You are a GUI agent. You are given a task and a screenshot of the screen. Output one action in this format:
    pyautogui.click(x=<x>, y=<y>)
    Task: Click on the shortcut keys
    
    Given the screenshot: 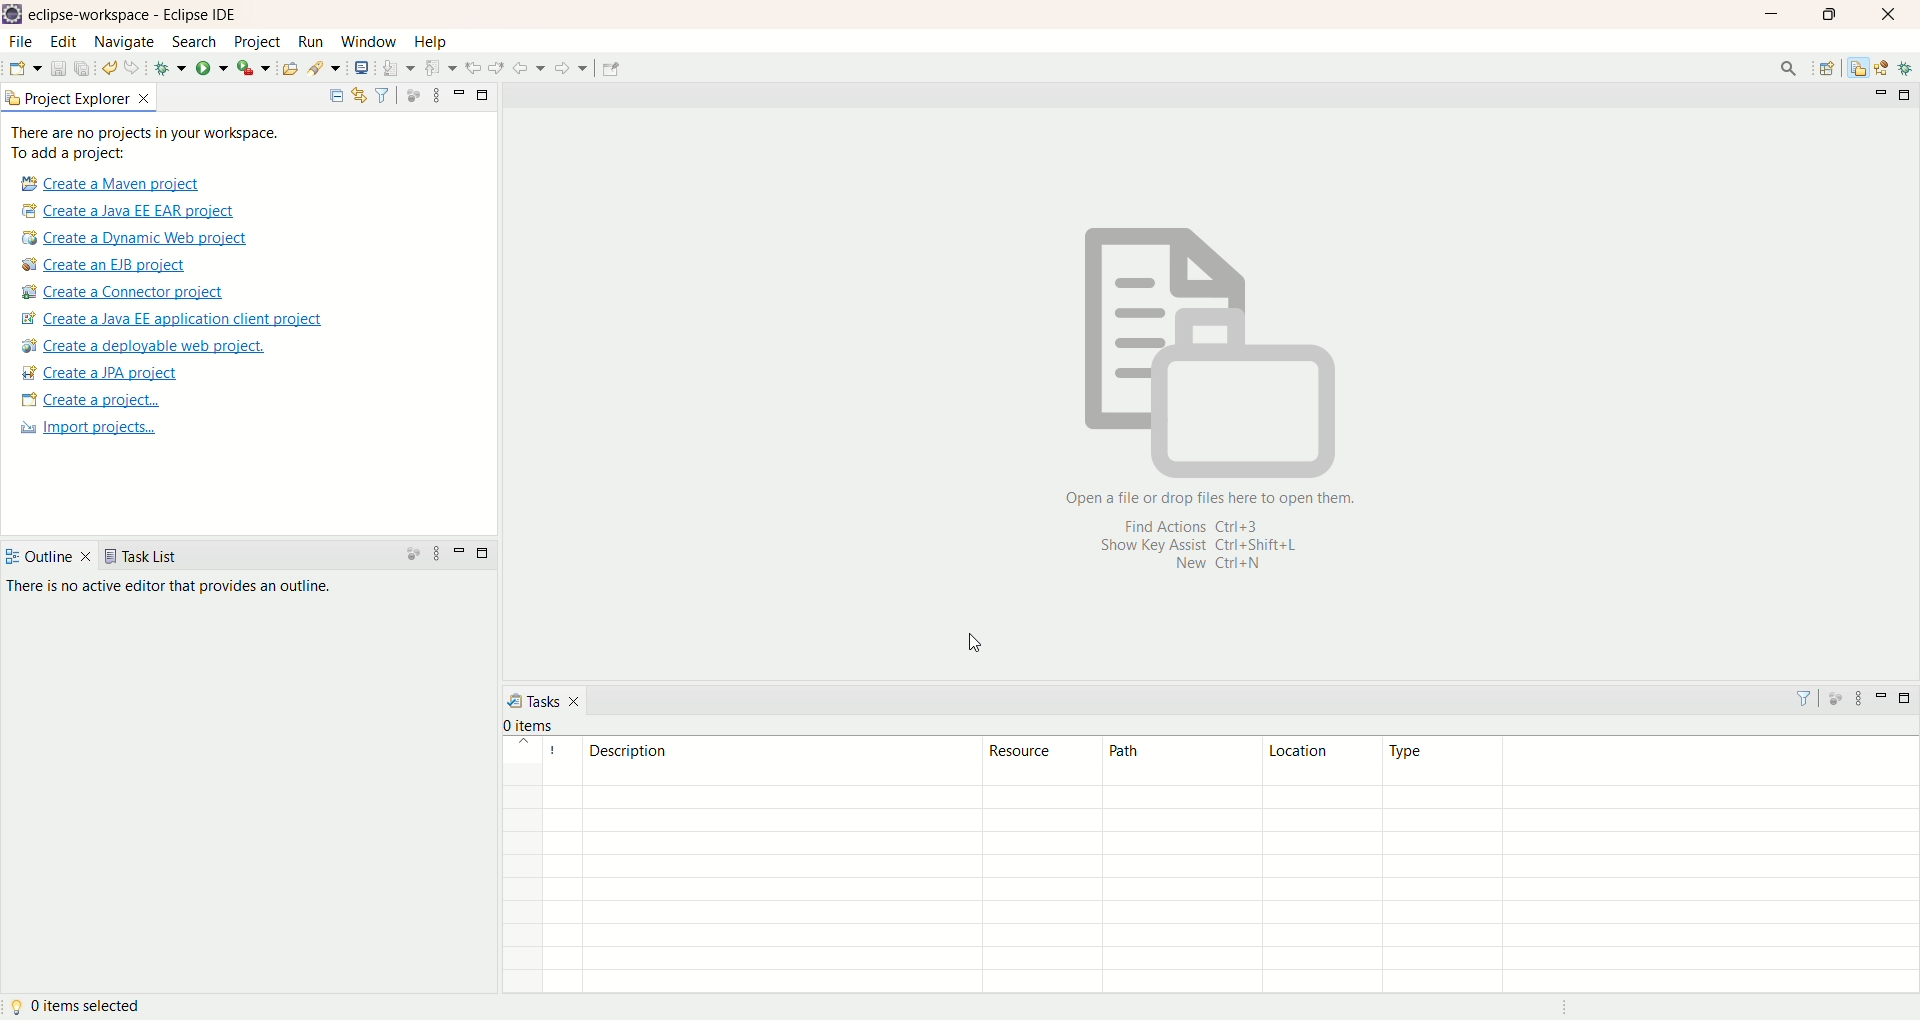 What is the action you would take?
    pyautogui.click(x=1200, y=549)
    